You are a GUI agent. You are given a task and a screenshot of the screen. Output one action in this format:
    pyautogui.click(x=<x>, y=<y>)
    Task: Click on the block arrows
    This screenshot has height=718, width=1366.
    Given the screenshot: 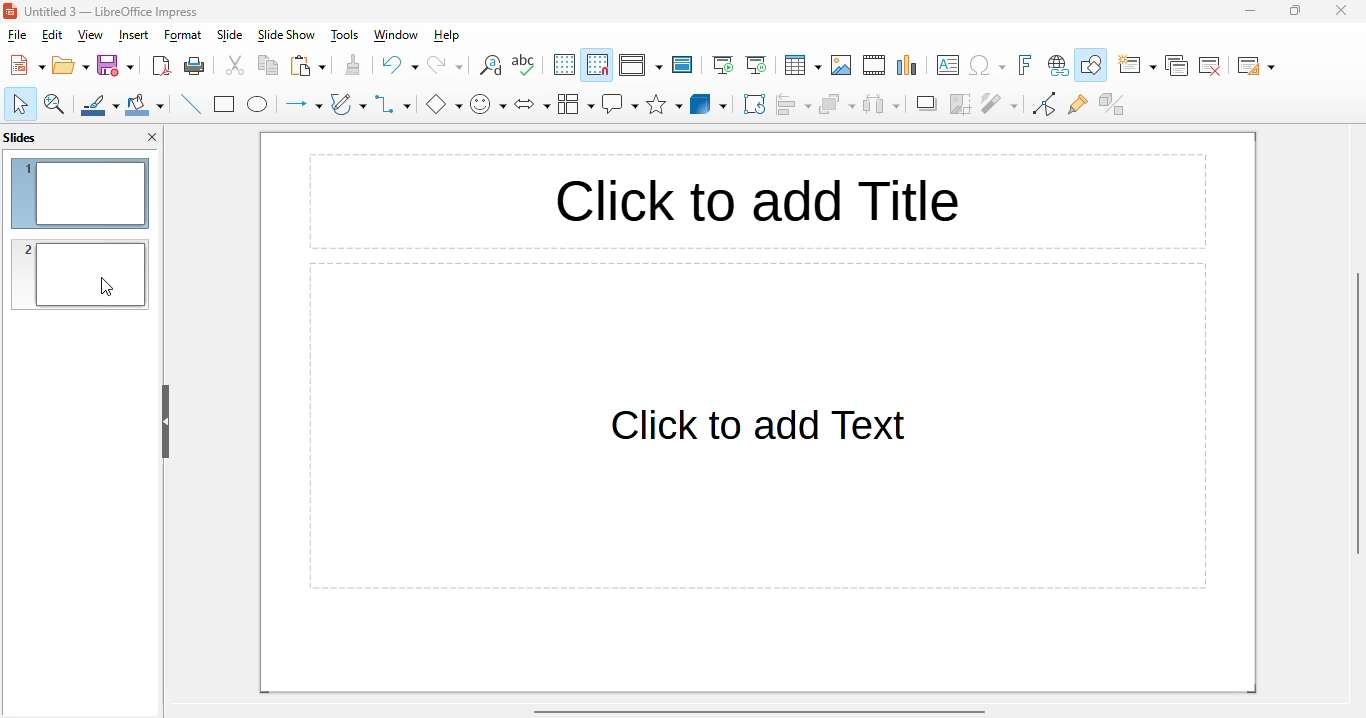 What is the action you would take?
    pyautogui.click(x=533, y=106)
    